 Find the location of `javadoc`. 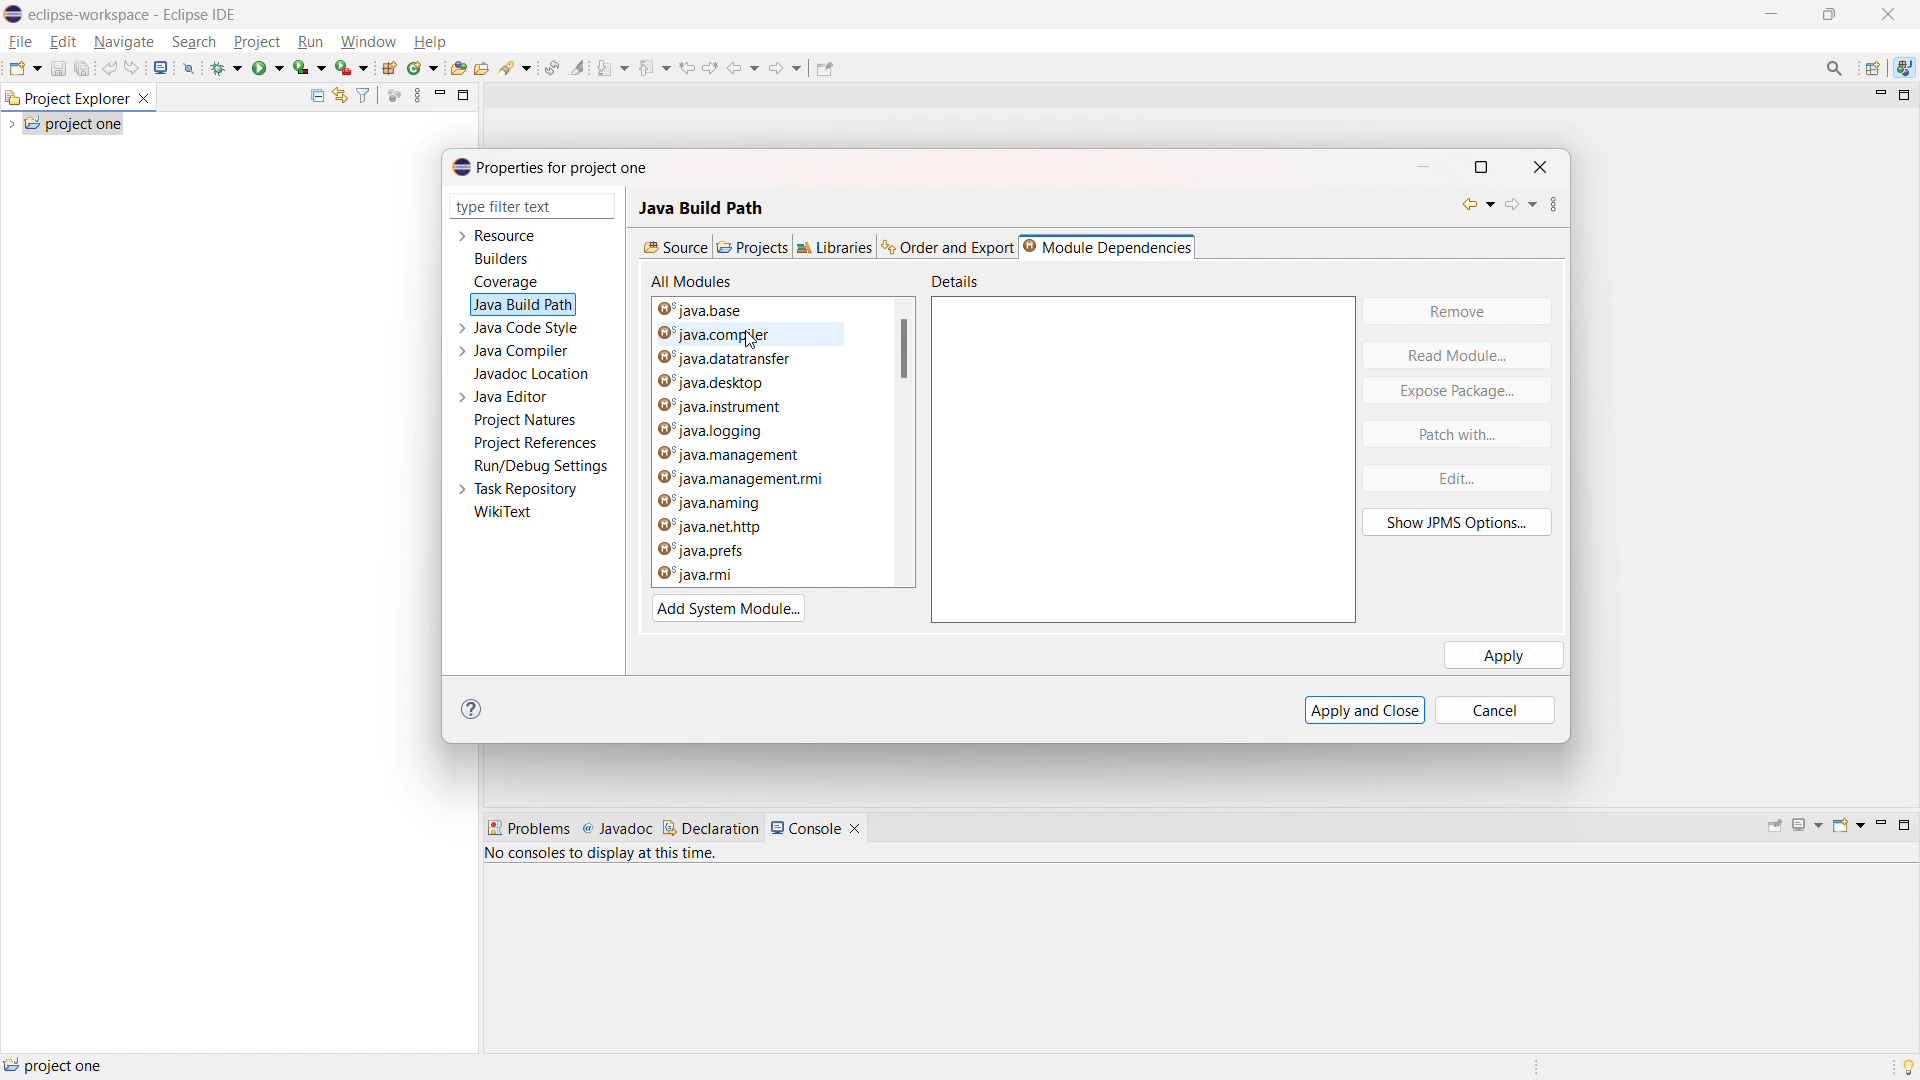

javadoc is located at coordinates (617, 829).